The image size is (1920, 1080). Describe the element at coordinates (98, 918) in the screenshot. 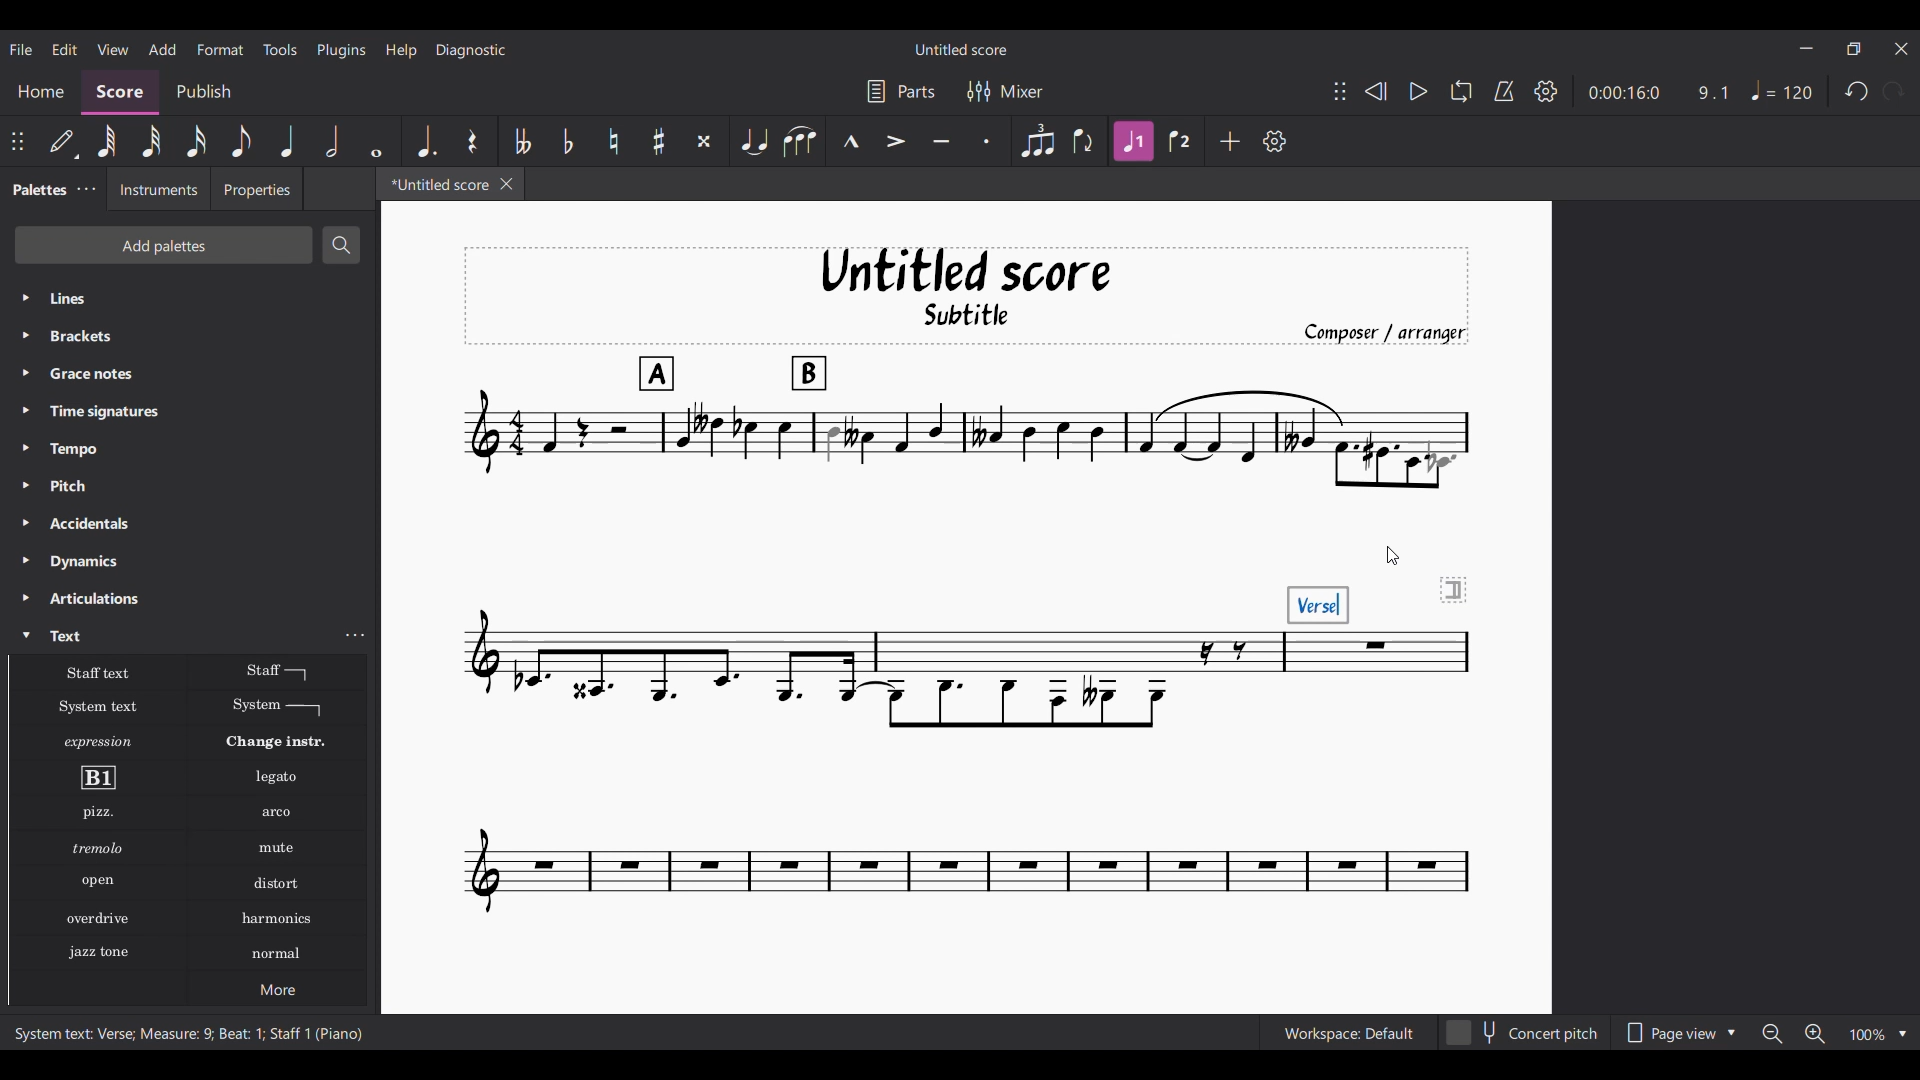

I see `Overdrive` at that location.